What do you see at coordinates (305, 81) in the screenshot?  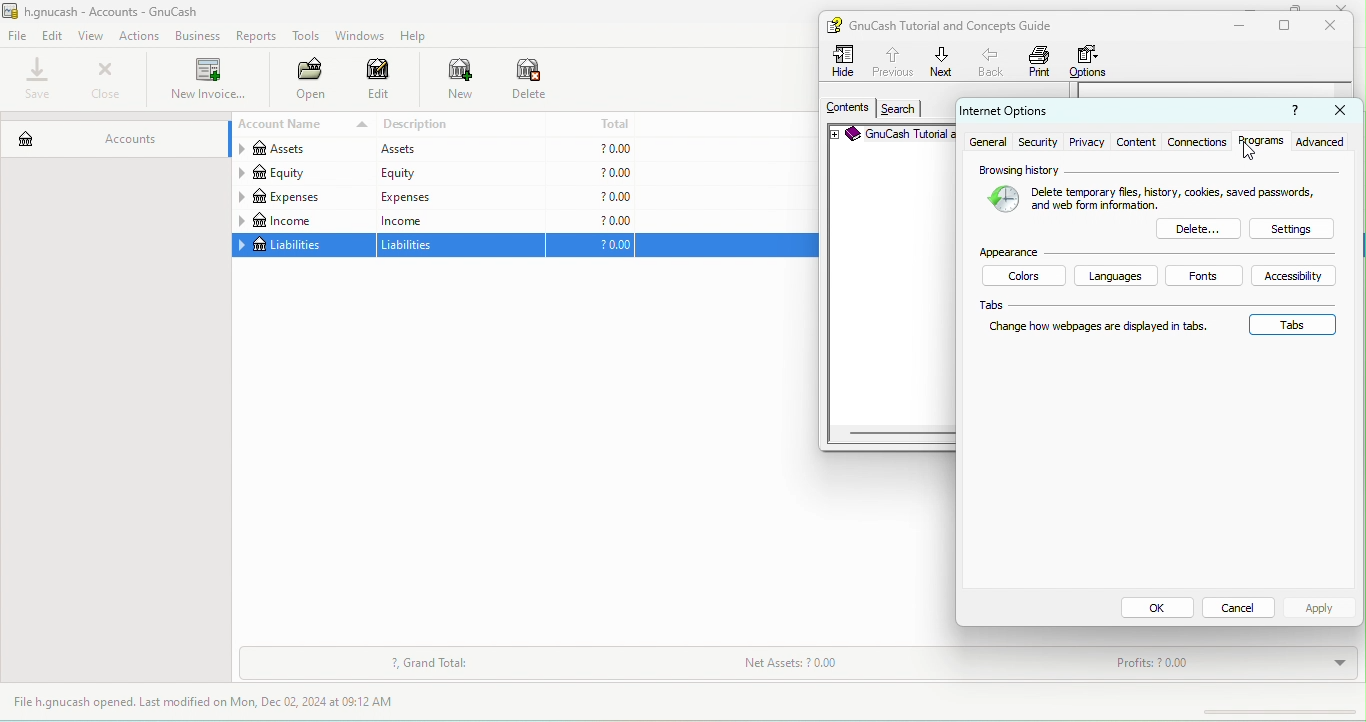 I see `open` at bounding box center [305, 81].